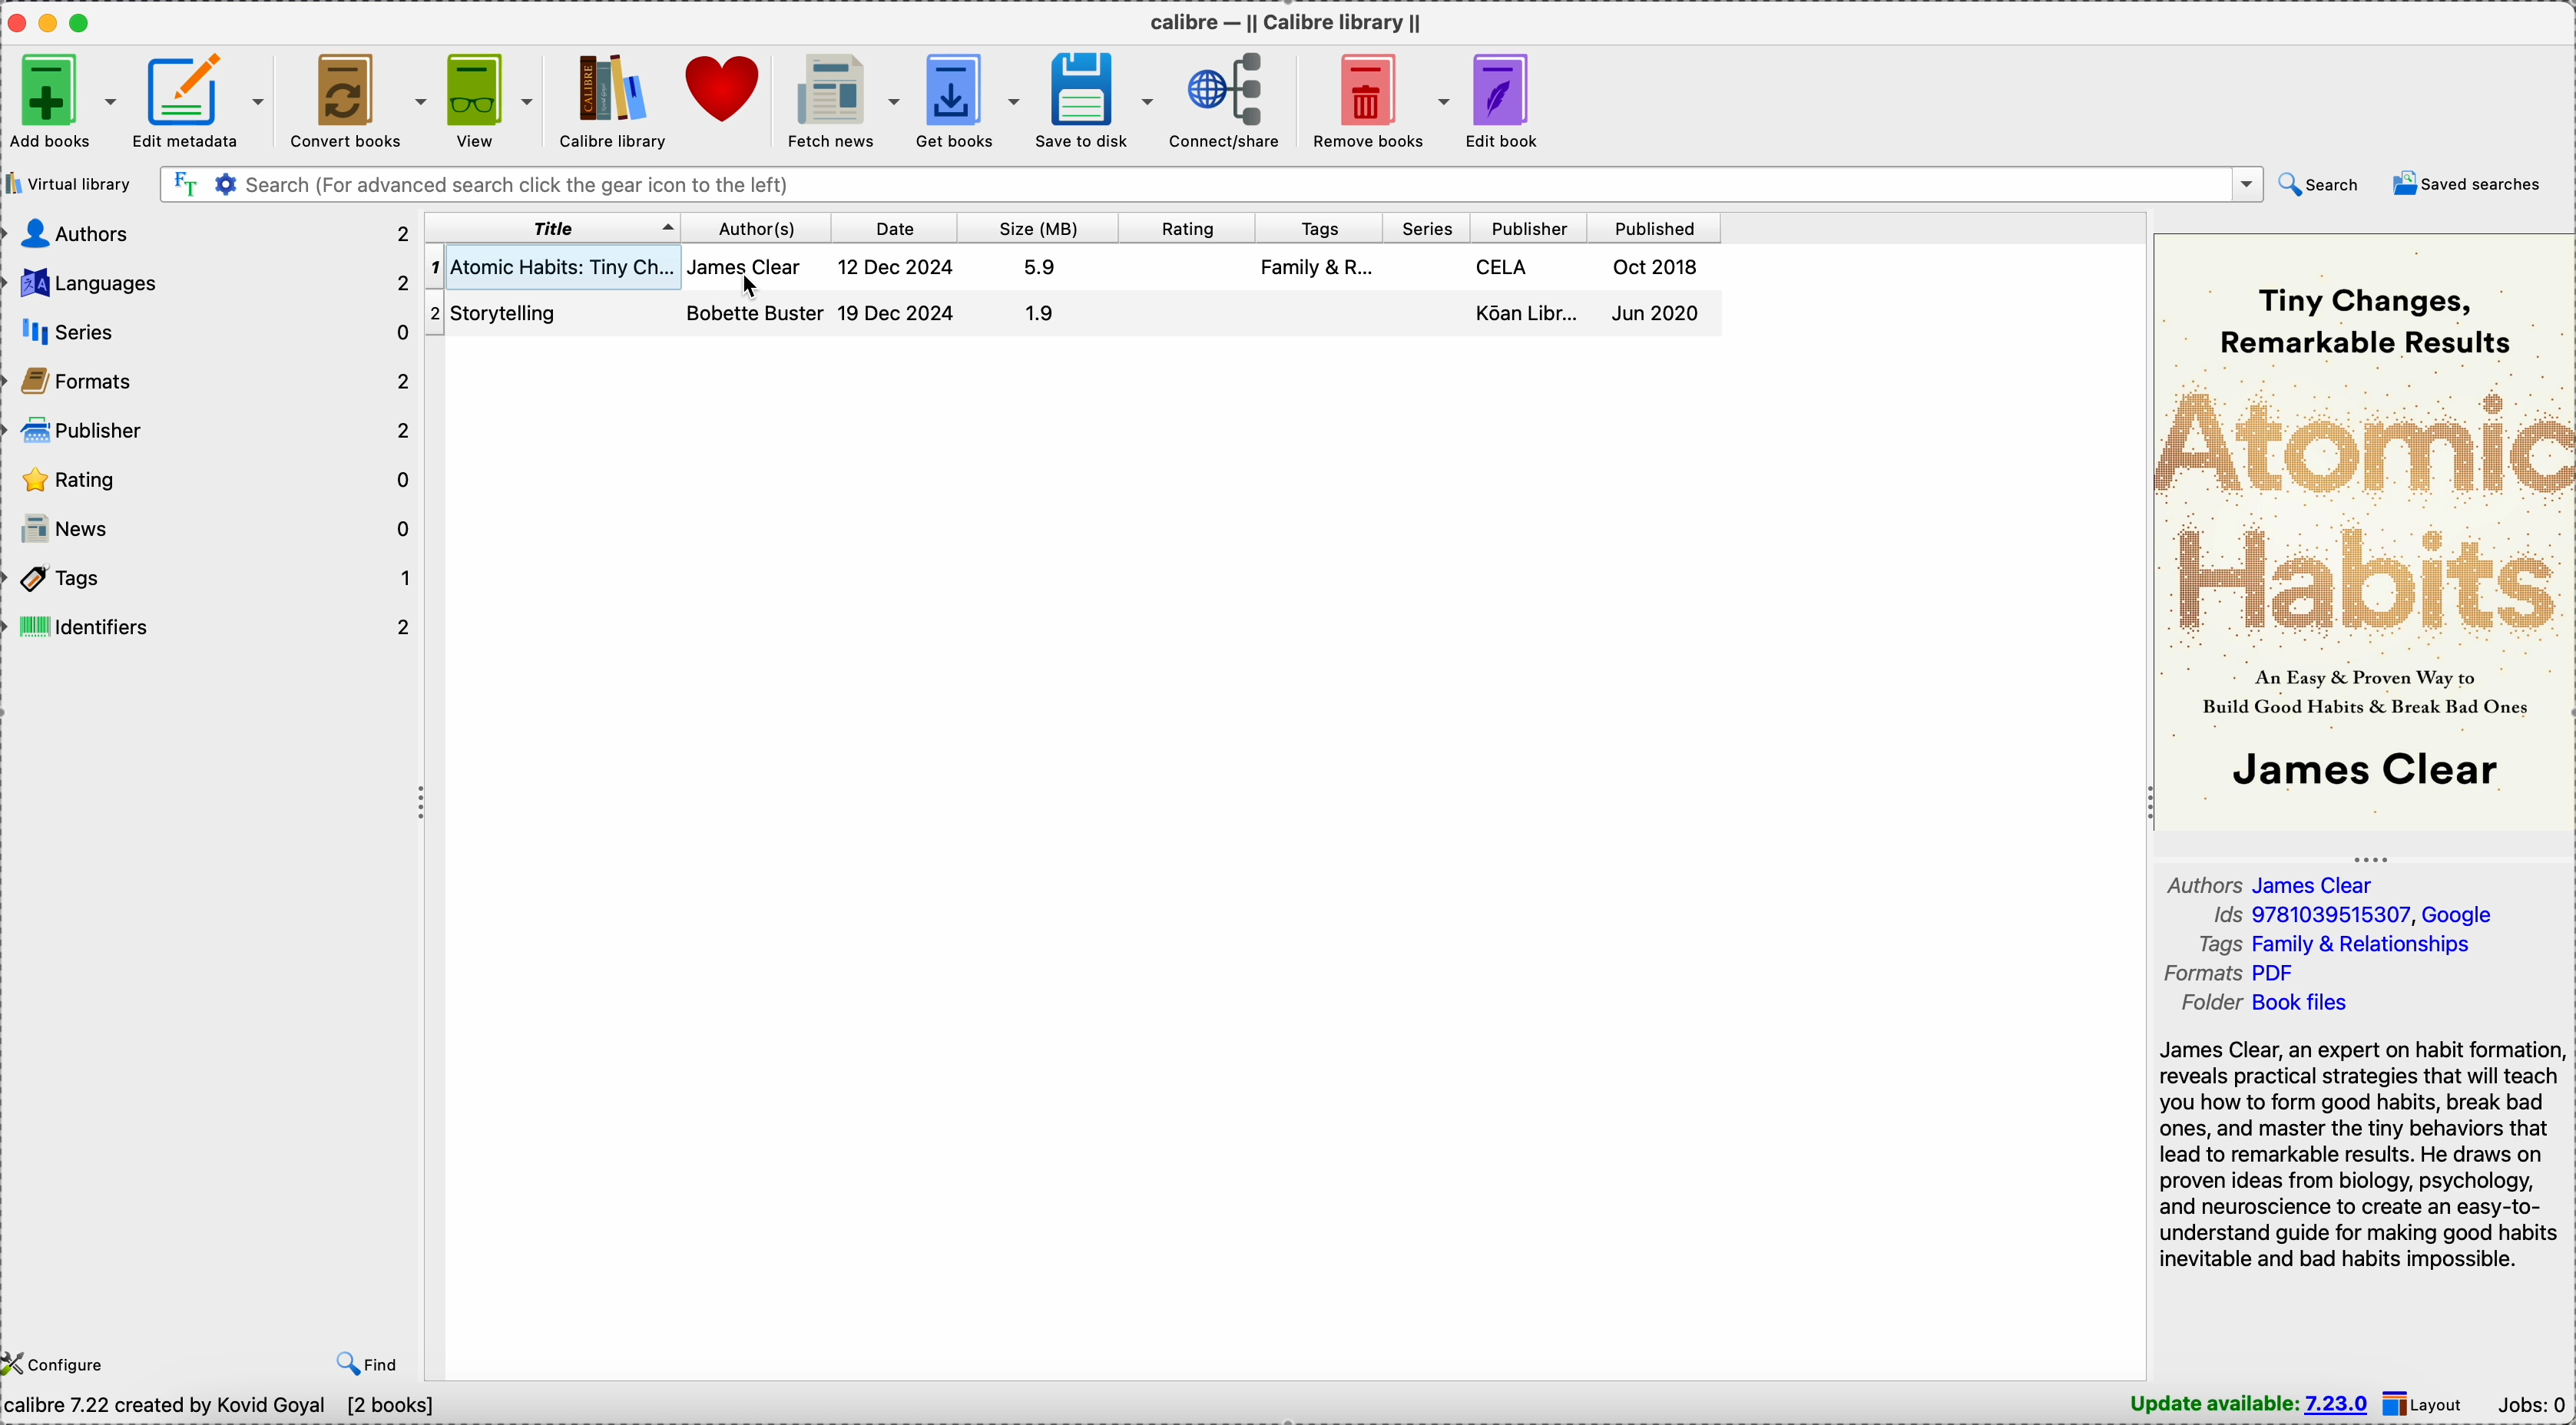 This screenshot has width=2576, height=1425. I want to click on connect/share, so click(1219, 100).